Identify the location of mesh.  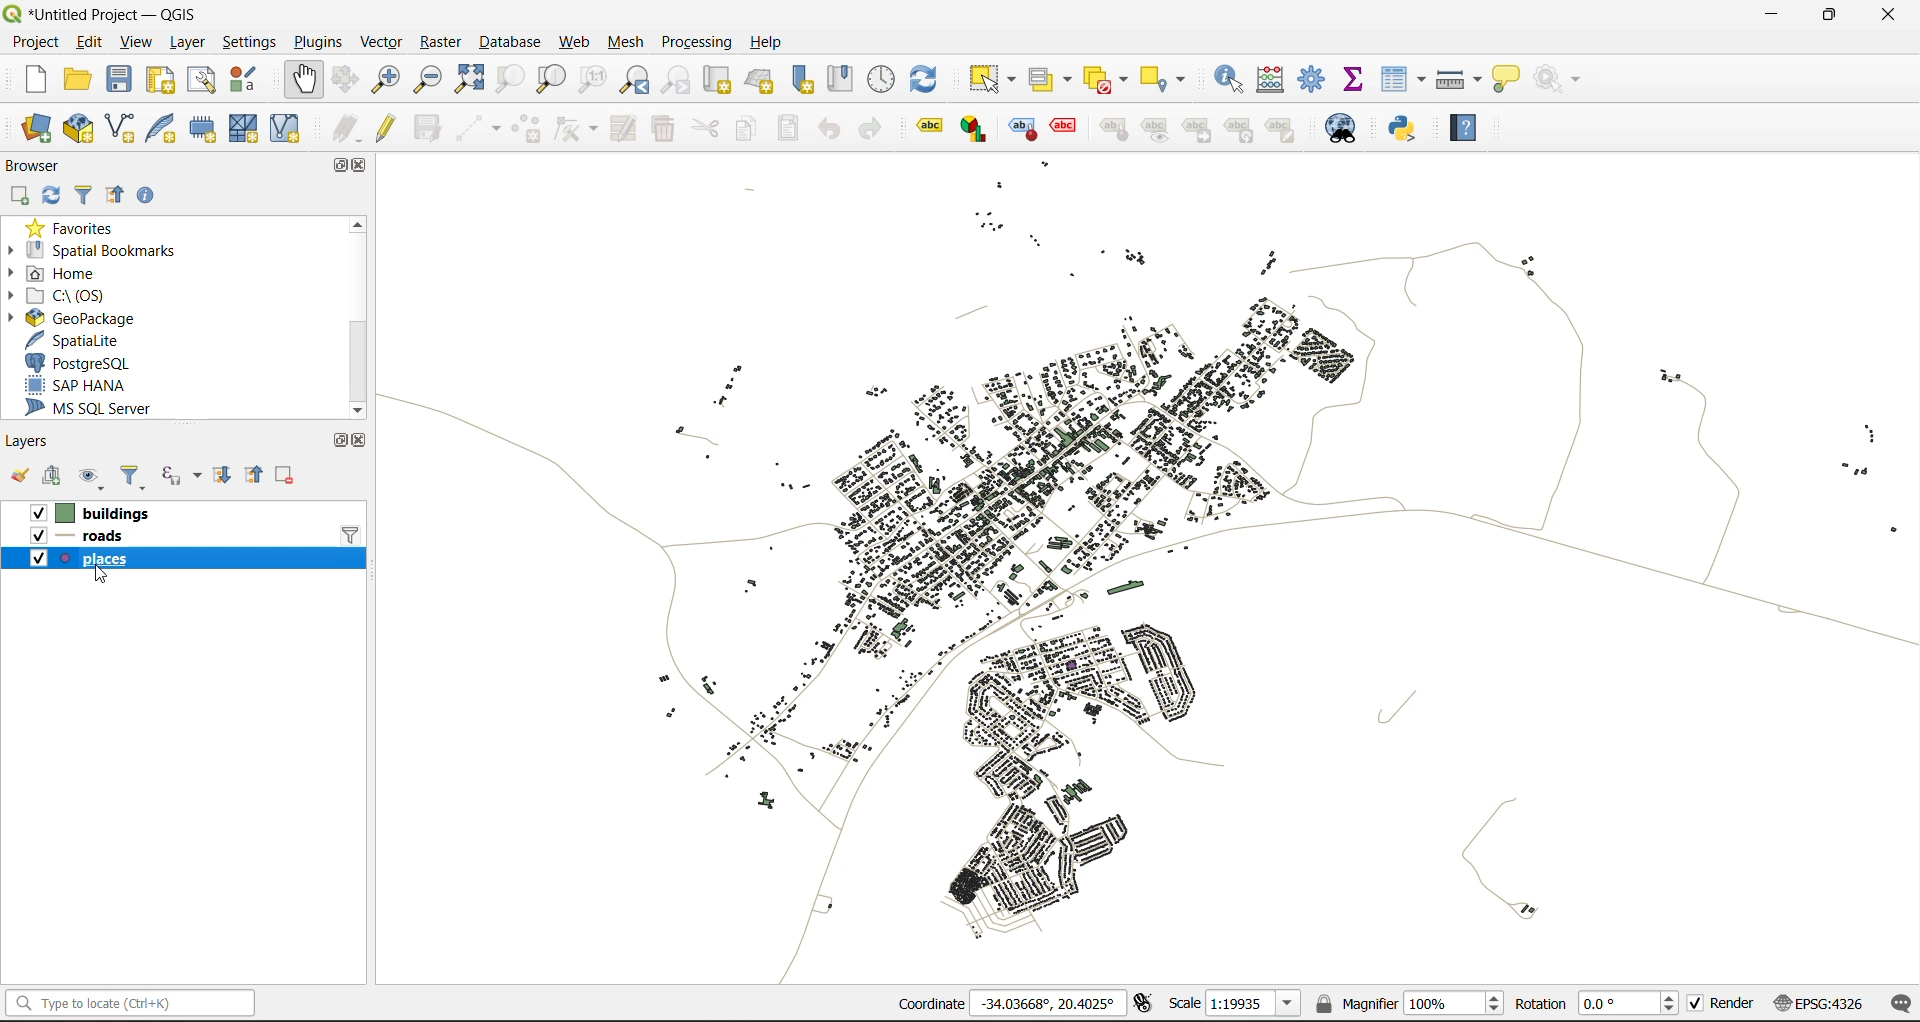
(628, 45).